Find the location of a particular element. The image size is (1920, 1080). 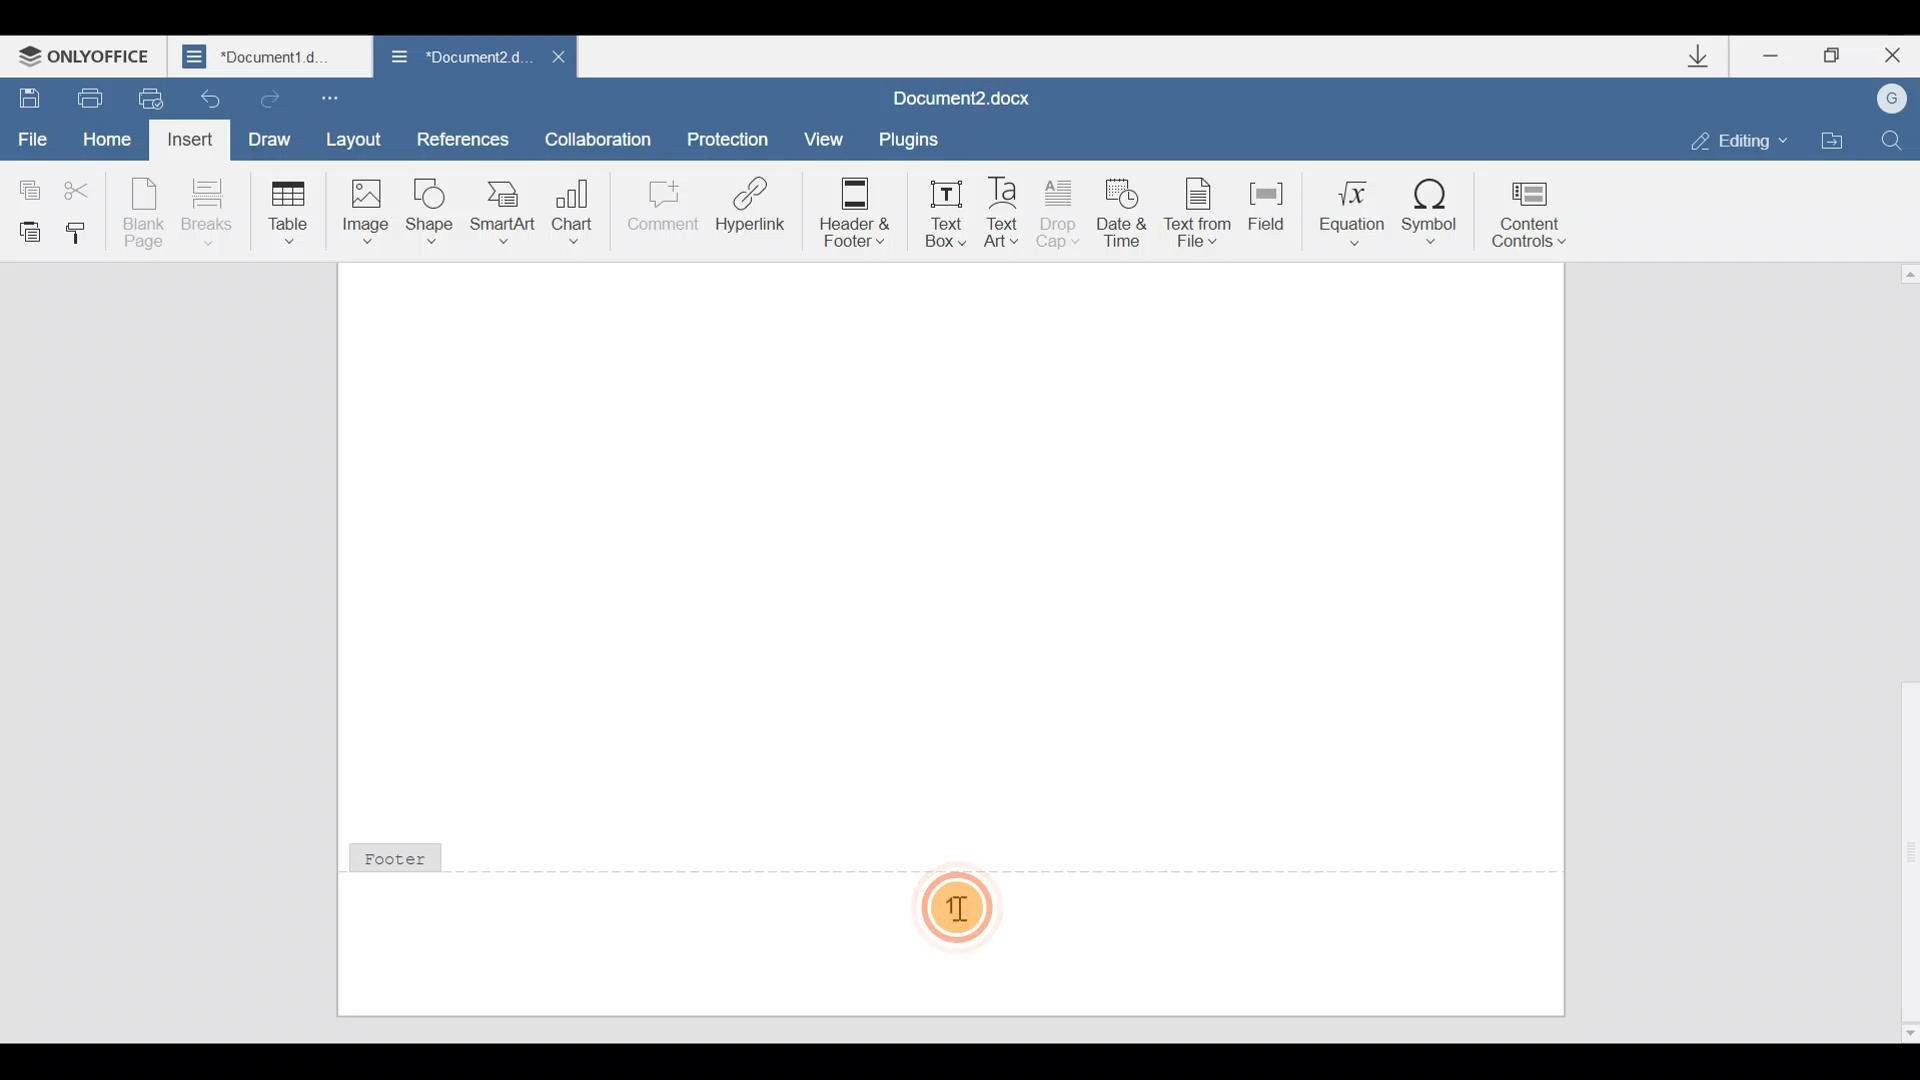

Quick print is located at coordinates (152, 98).